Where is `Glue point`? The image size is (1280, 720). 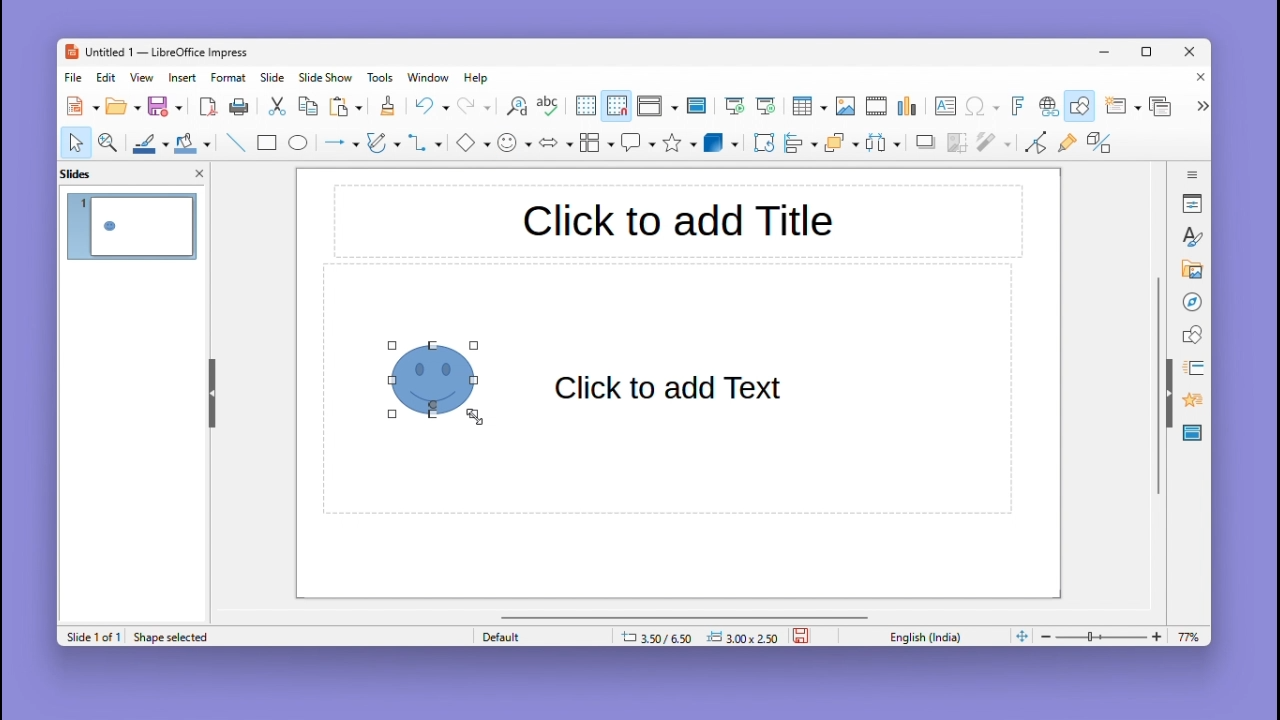
Glue point is located at coordinates (1071, 145).